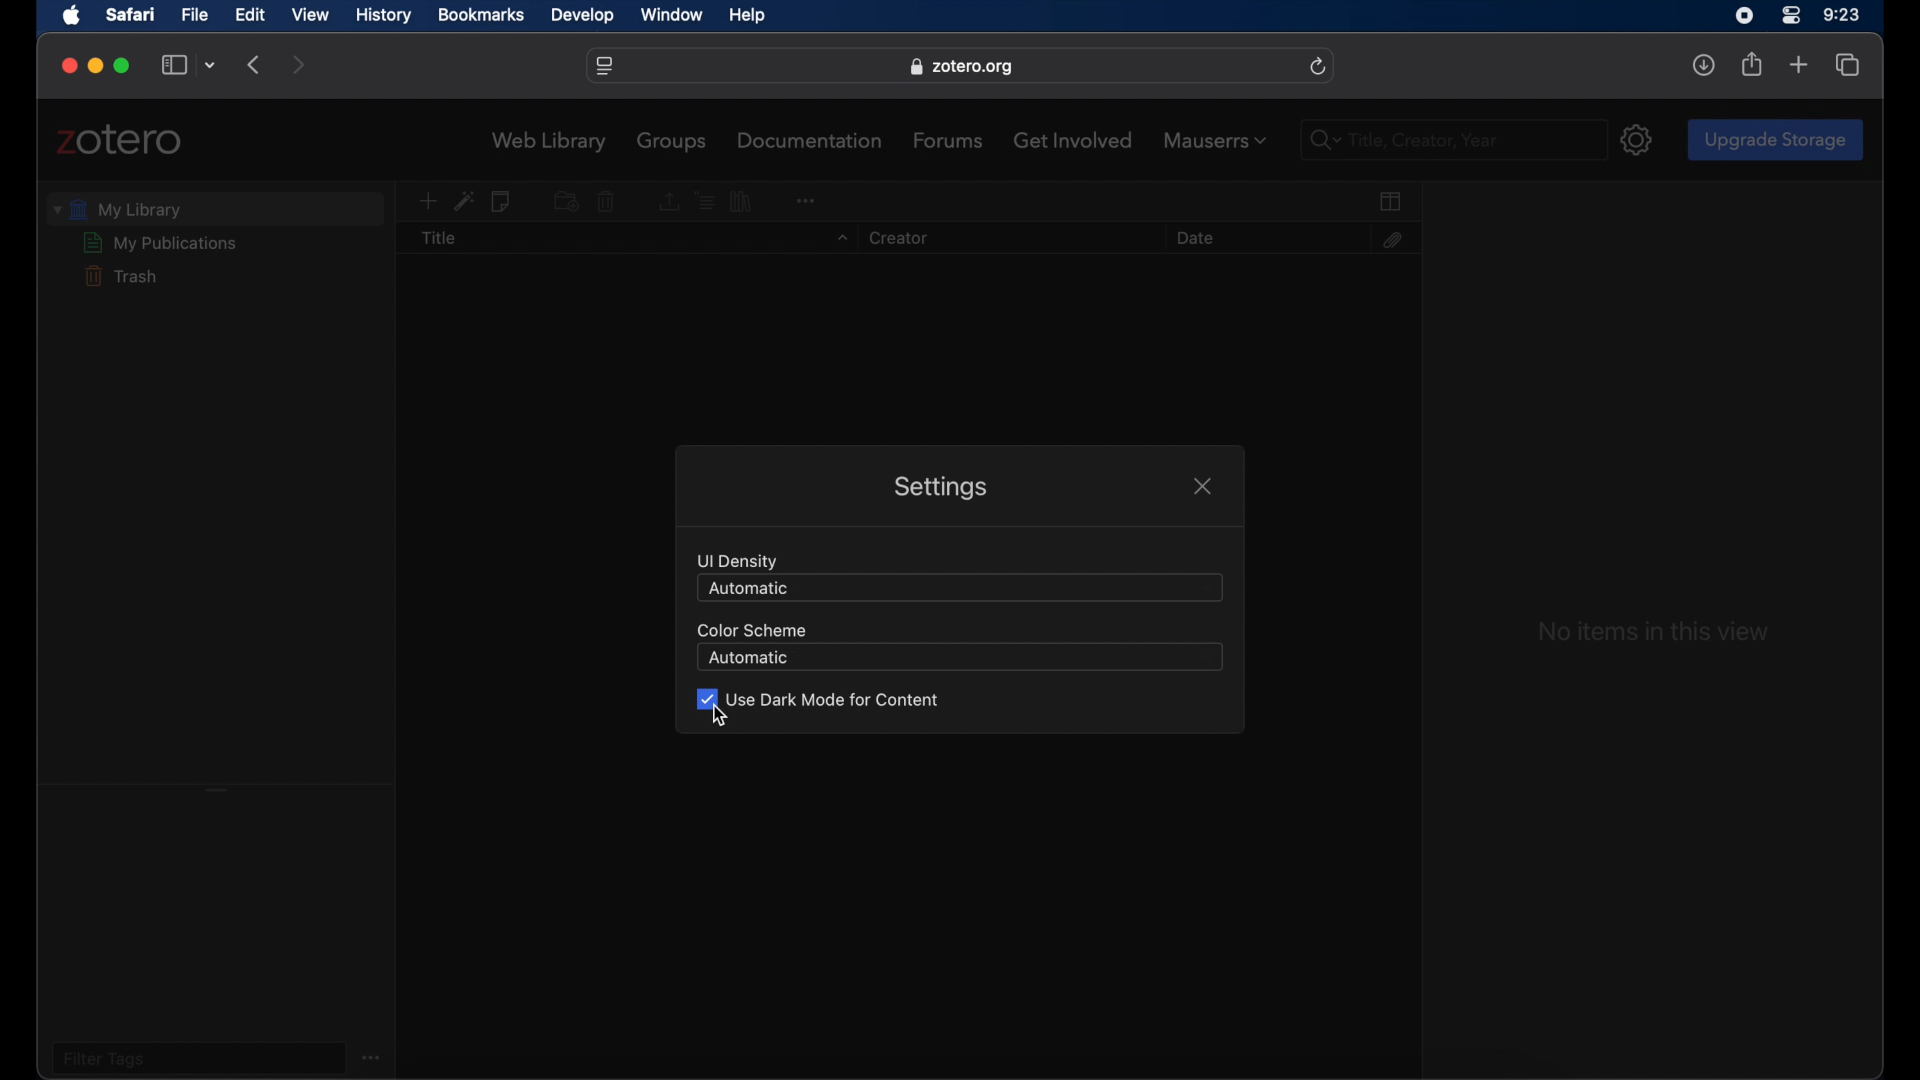 The width and height of the screenshot is (1920, 1080). What do you see at coordinates (805, 198) in the screenshot?
I see `more options` at bounding box center [805, 198].